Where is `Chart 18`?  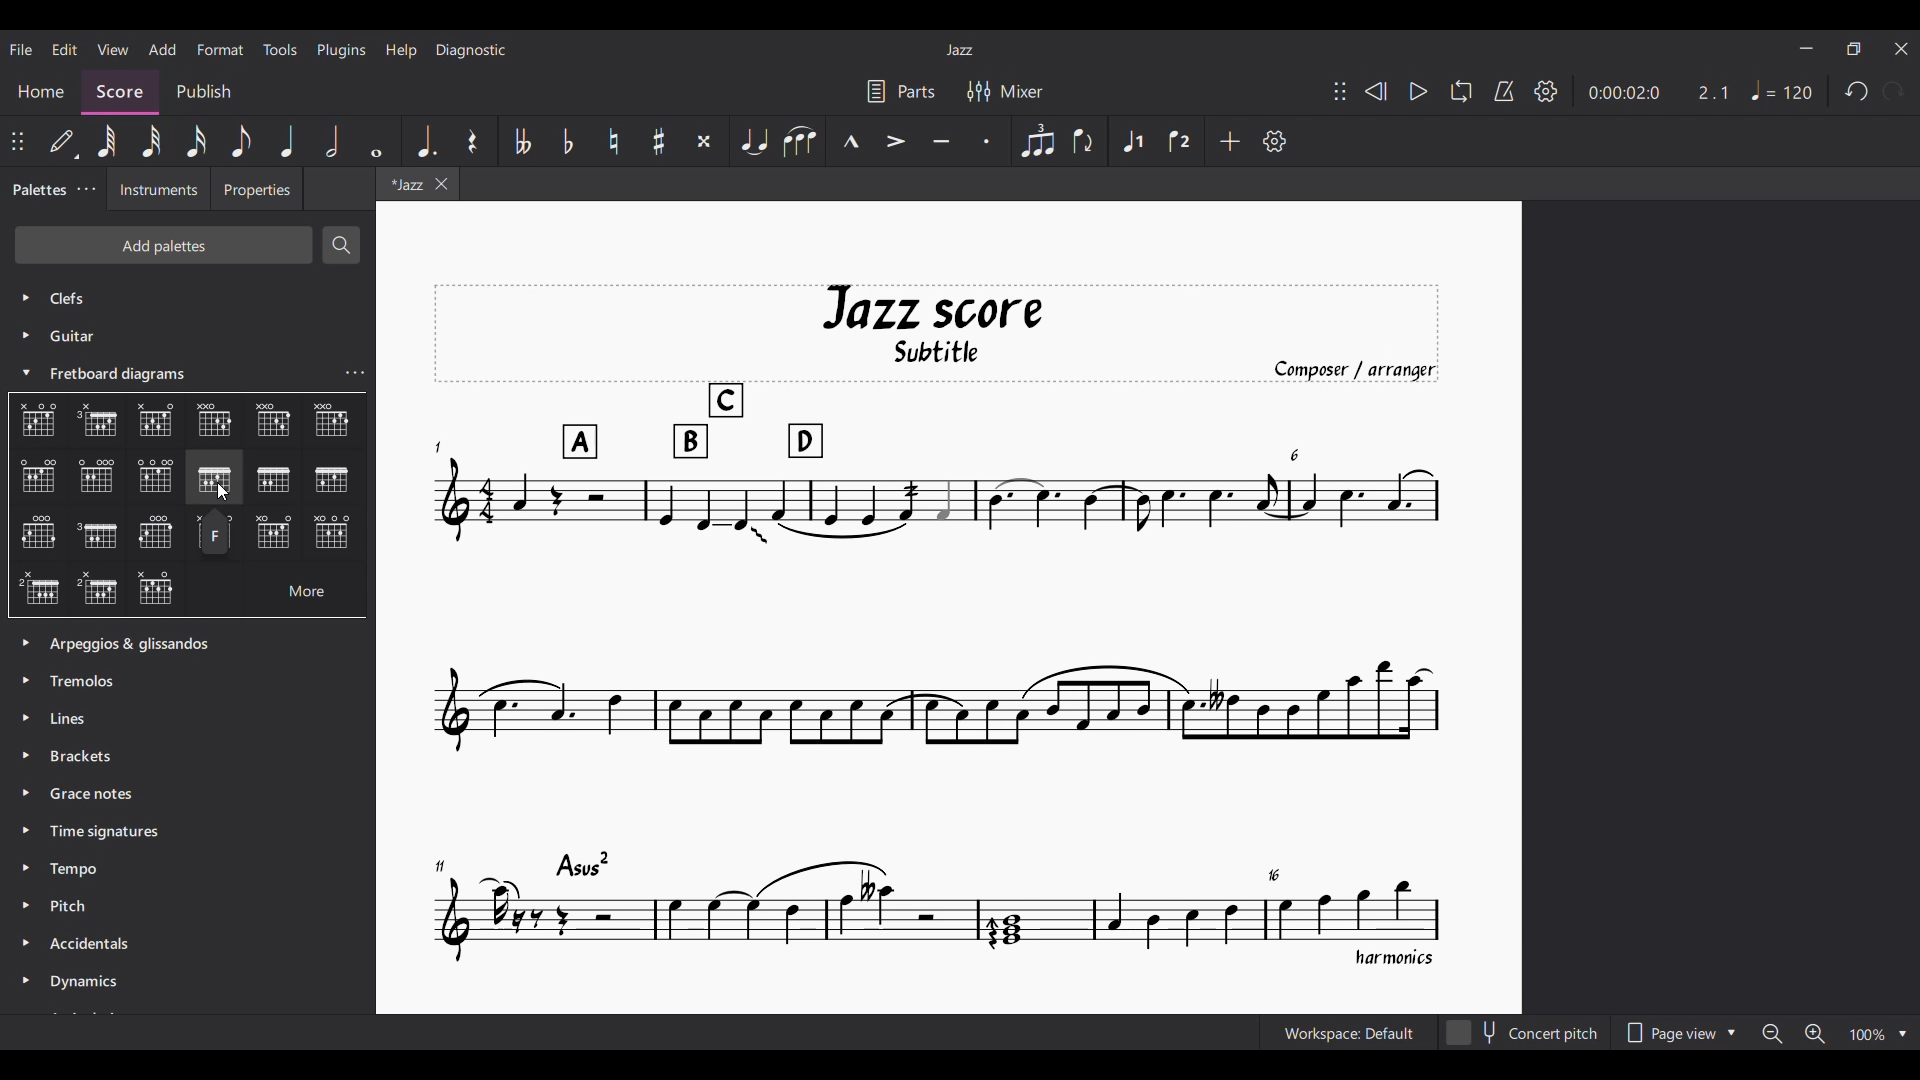 Chart 18 is located at coordinates (98, 590).